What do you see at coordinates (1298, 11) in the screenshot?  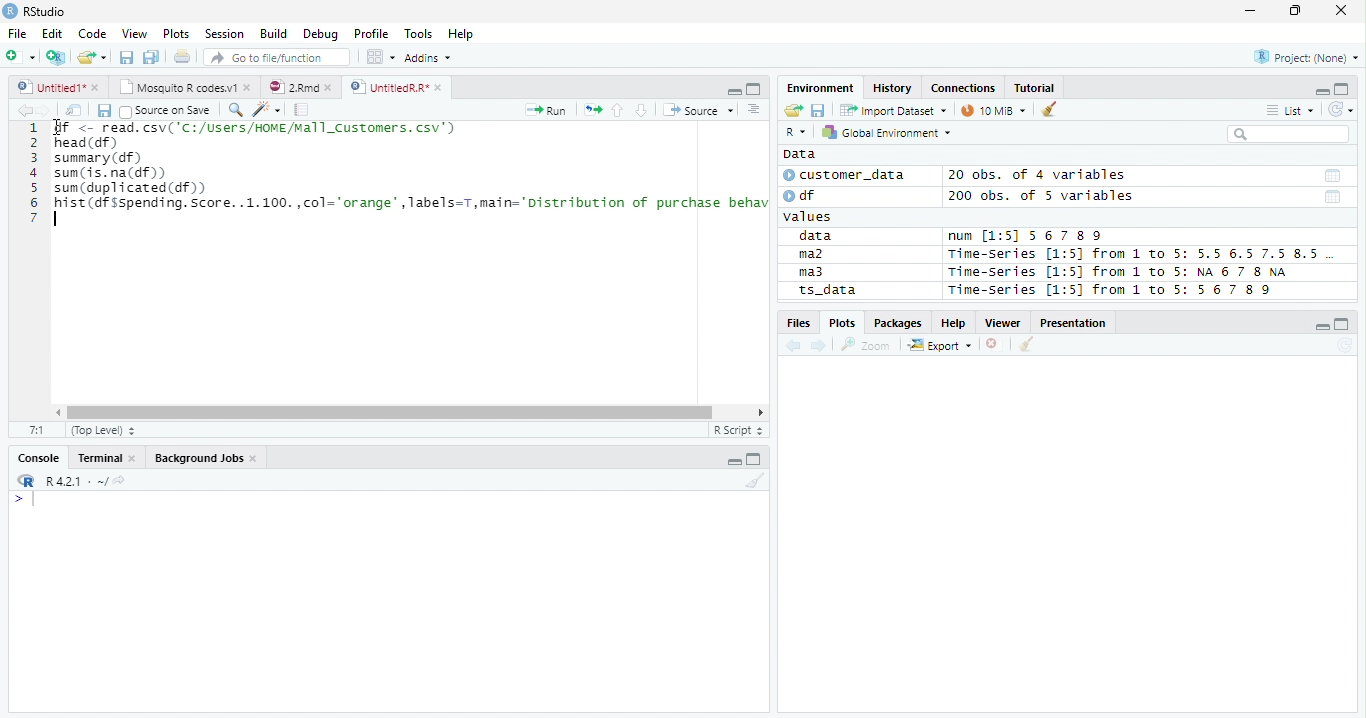 I see `Restore Down` at bounding box center [1298, 11].